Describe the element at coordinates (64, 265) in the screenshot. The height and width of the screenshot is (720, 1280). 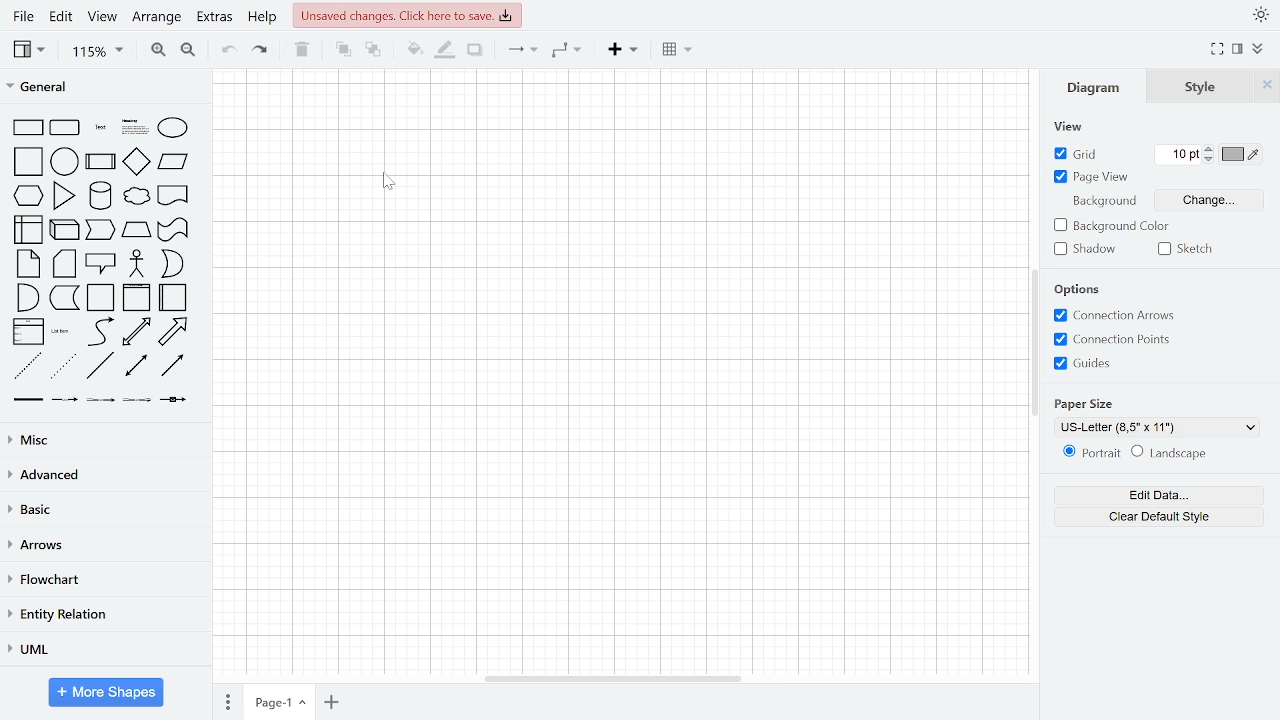
I see `card` at that location.